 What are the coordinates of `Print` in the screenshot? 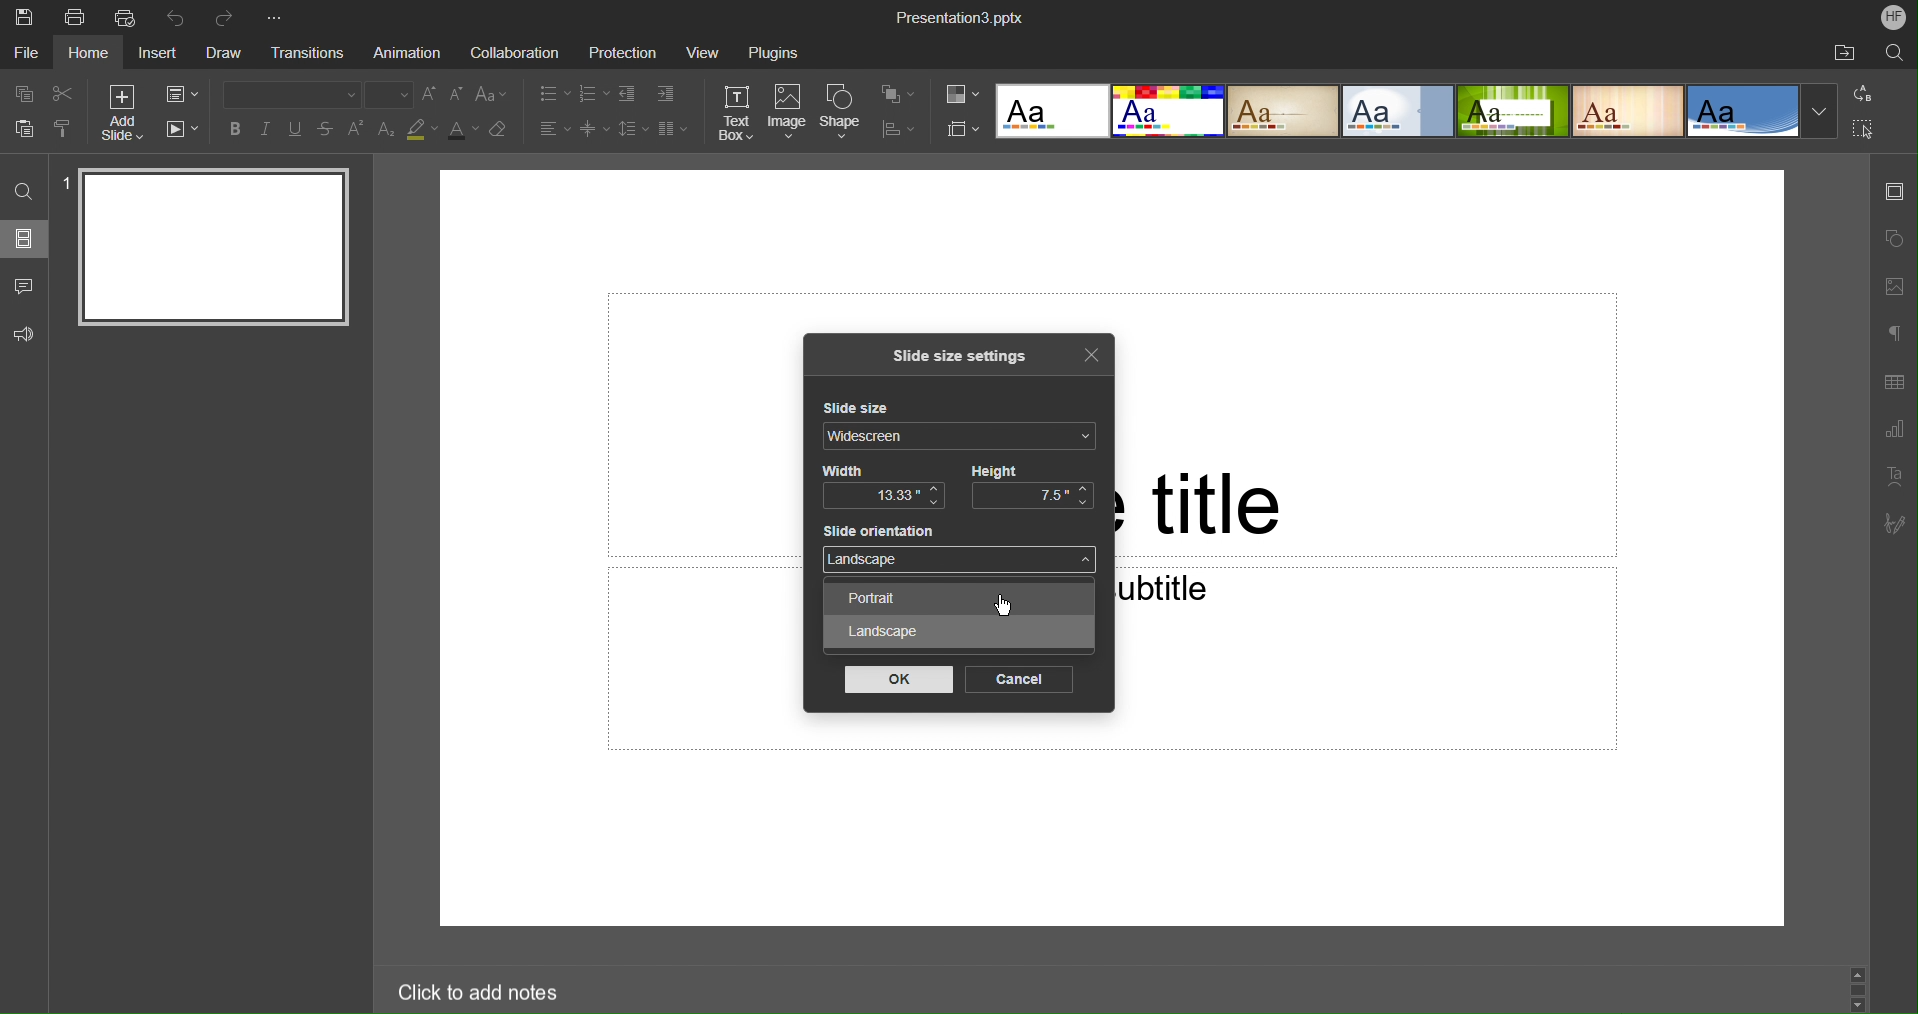 It's located at (75, 17).